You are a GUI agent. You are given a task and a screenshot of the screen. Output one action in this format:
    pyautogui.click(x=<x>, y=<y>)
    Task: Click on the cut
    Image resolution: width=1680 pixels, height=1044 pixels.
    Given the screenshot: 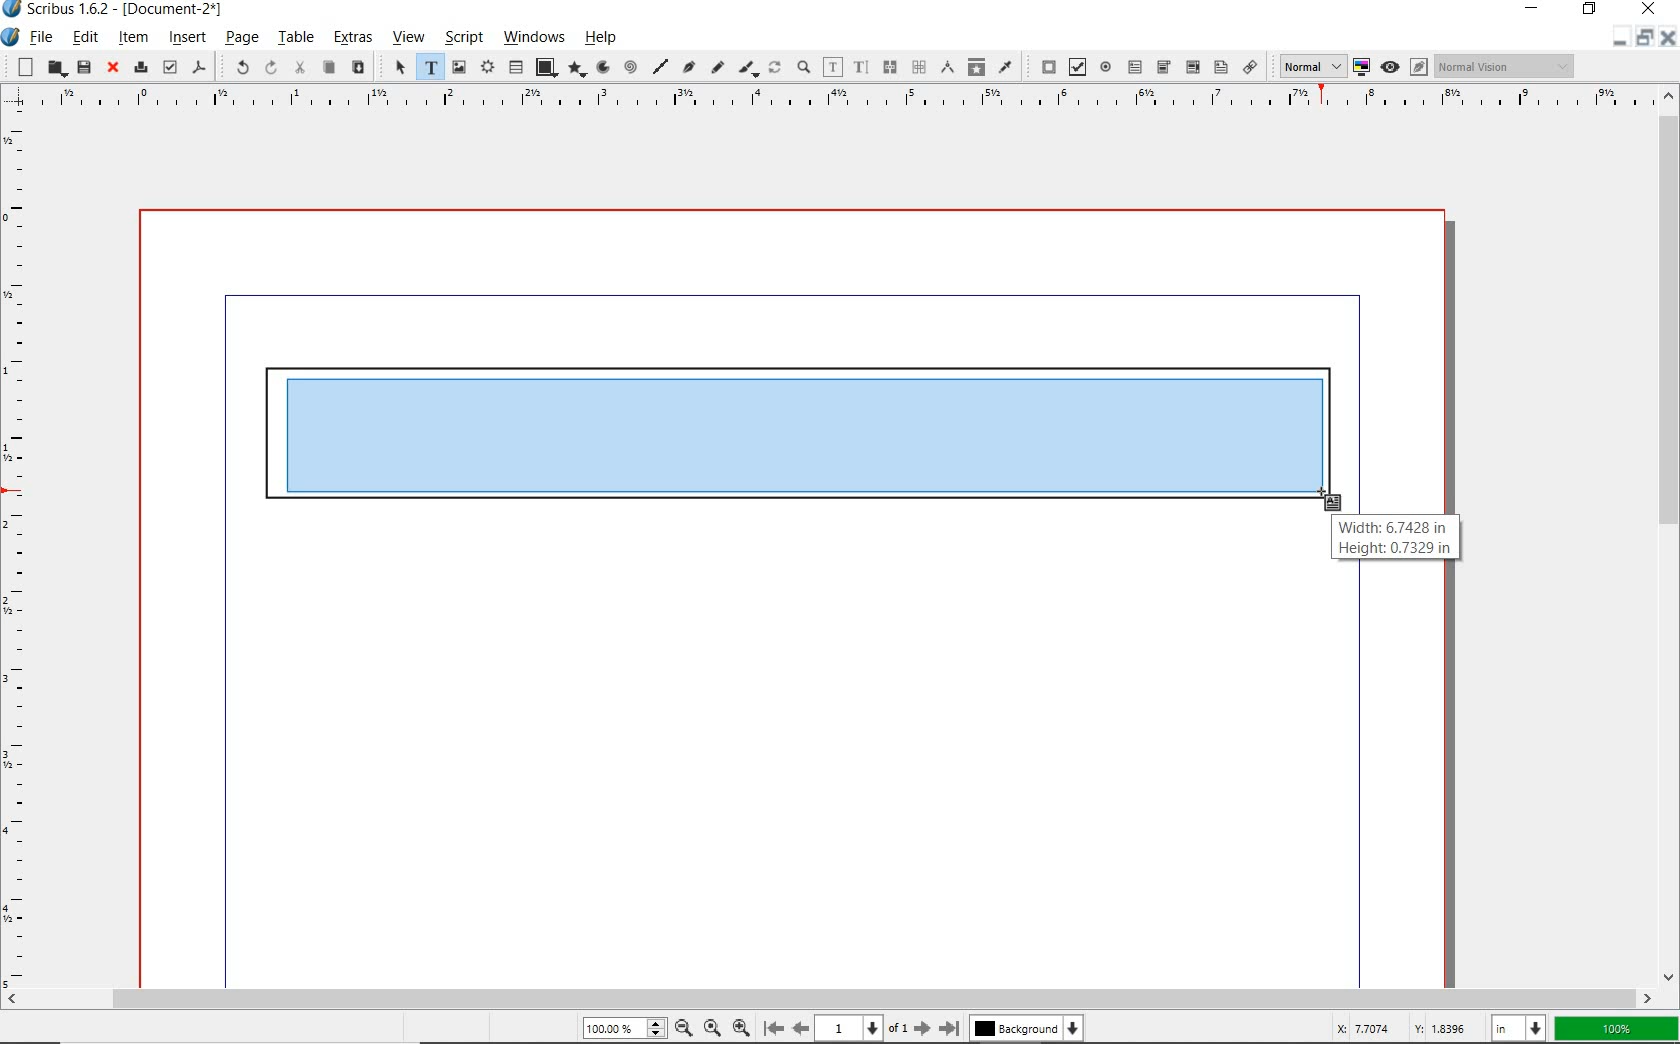 What is the action you would take?
    pyautogui.click(x=299, y=68)
    